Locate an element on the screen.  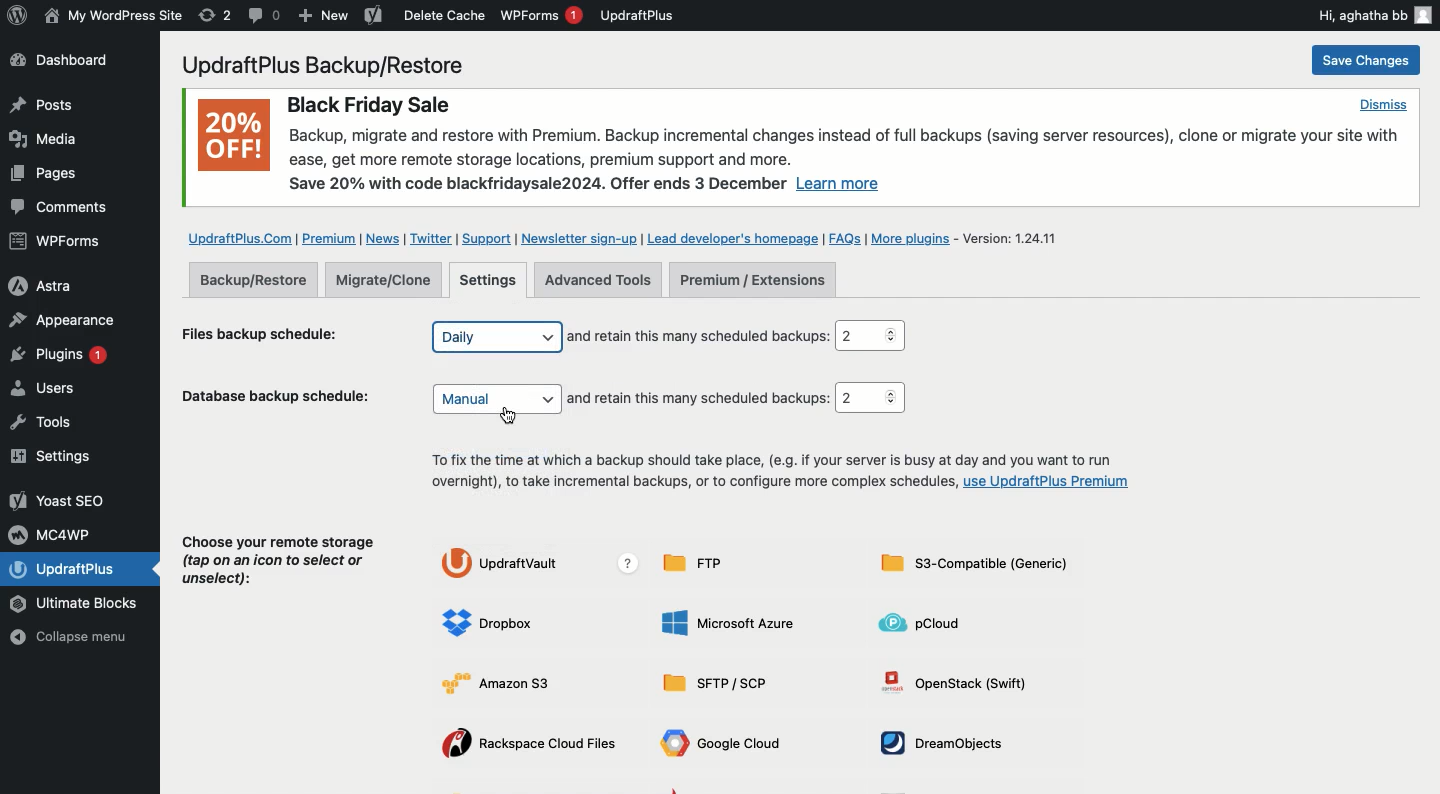
Delete cache is located at coordinates (445, 15).